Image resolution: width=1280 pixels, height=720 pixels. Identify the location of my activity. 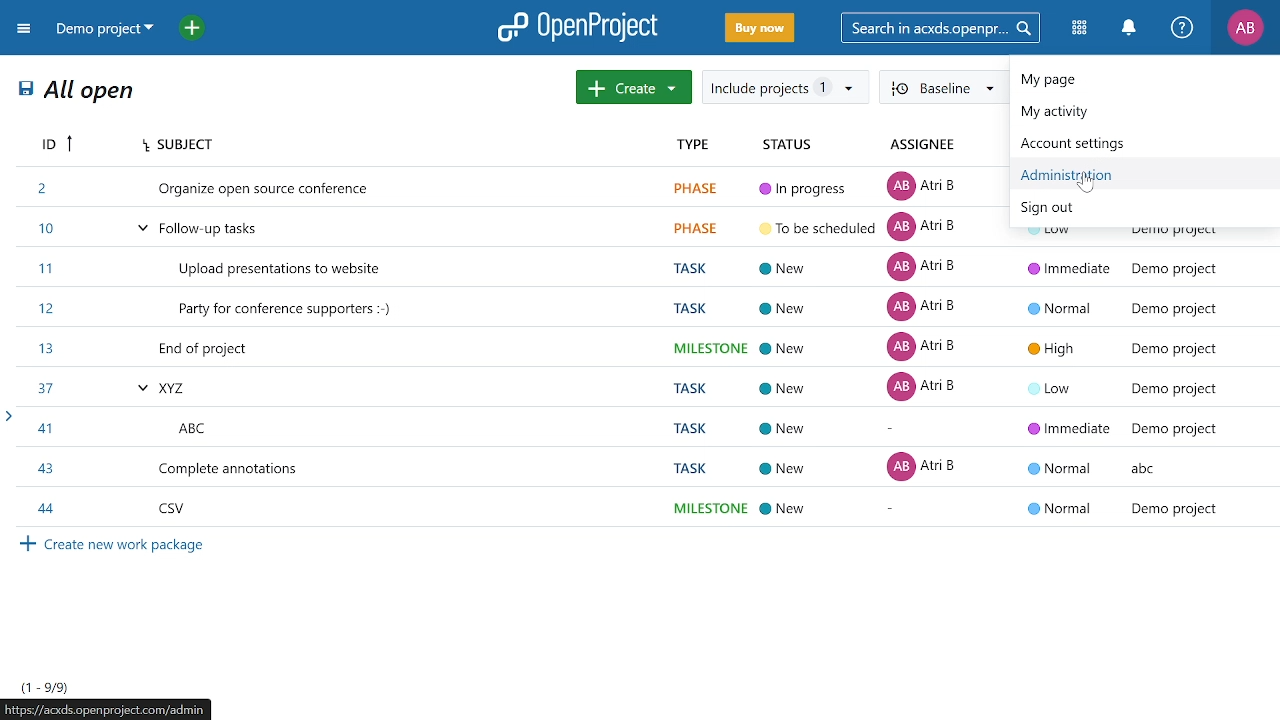
(1131, 113).